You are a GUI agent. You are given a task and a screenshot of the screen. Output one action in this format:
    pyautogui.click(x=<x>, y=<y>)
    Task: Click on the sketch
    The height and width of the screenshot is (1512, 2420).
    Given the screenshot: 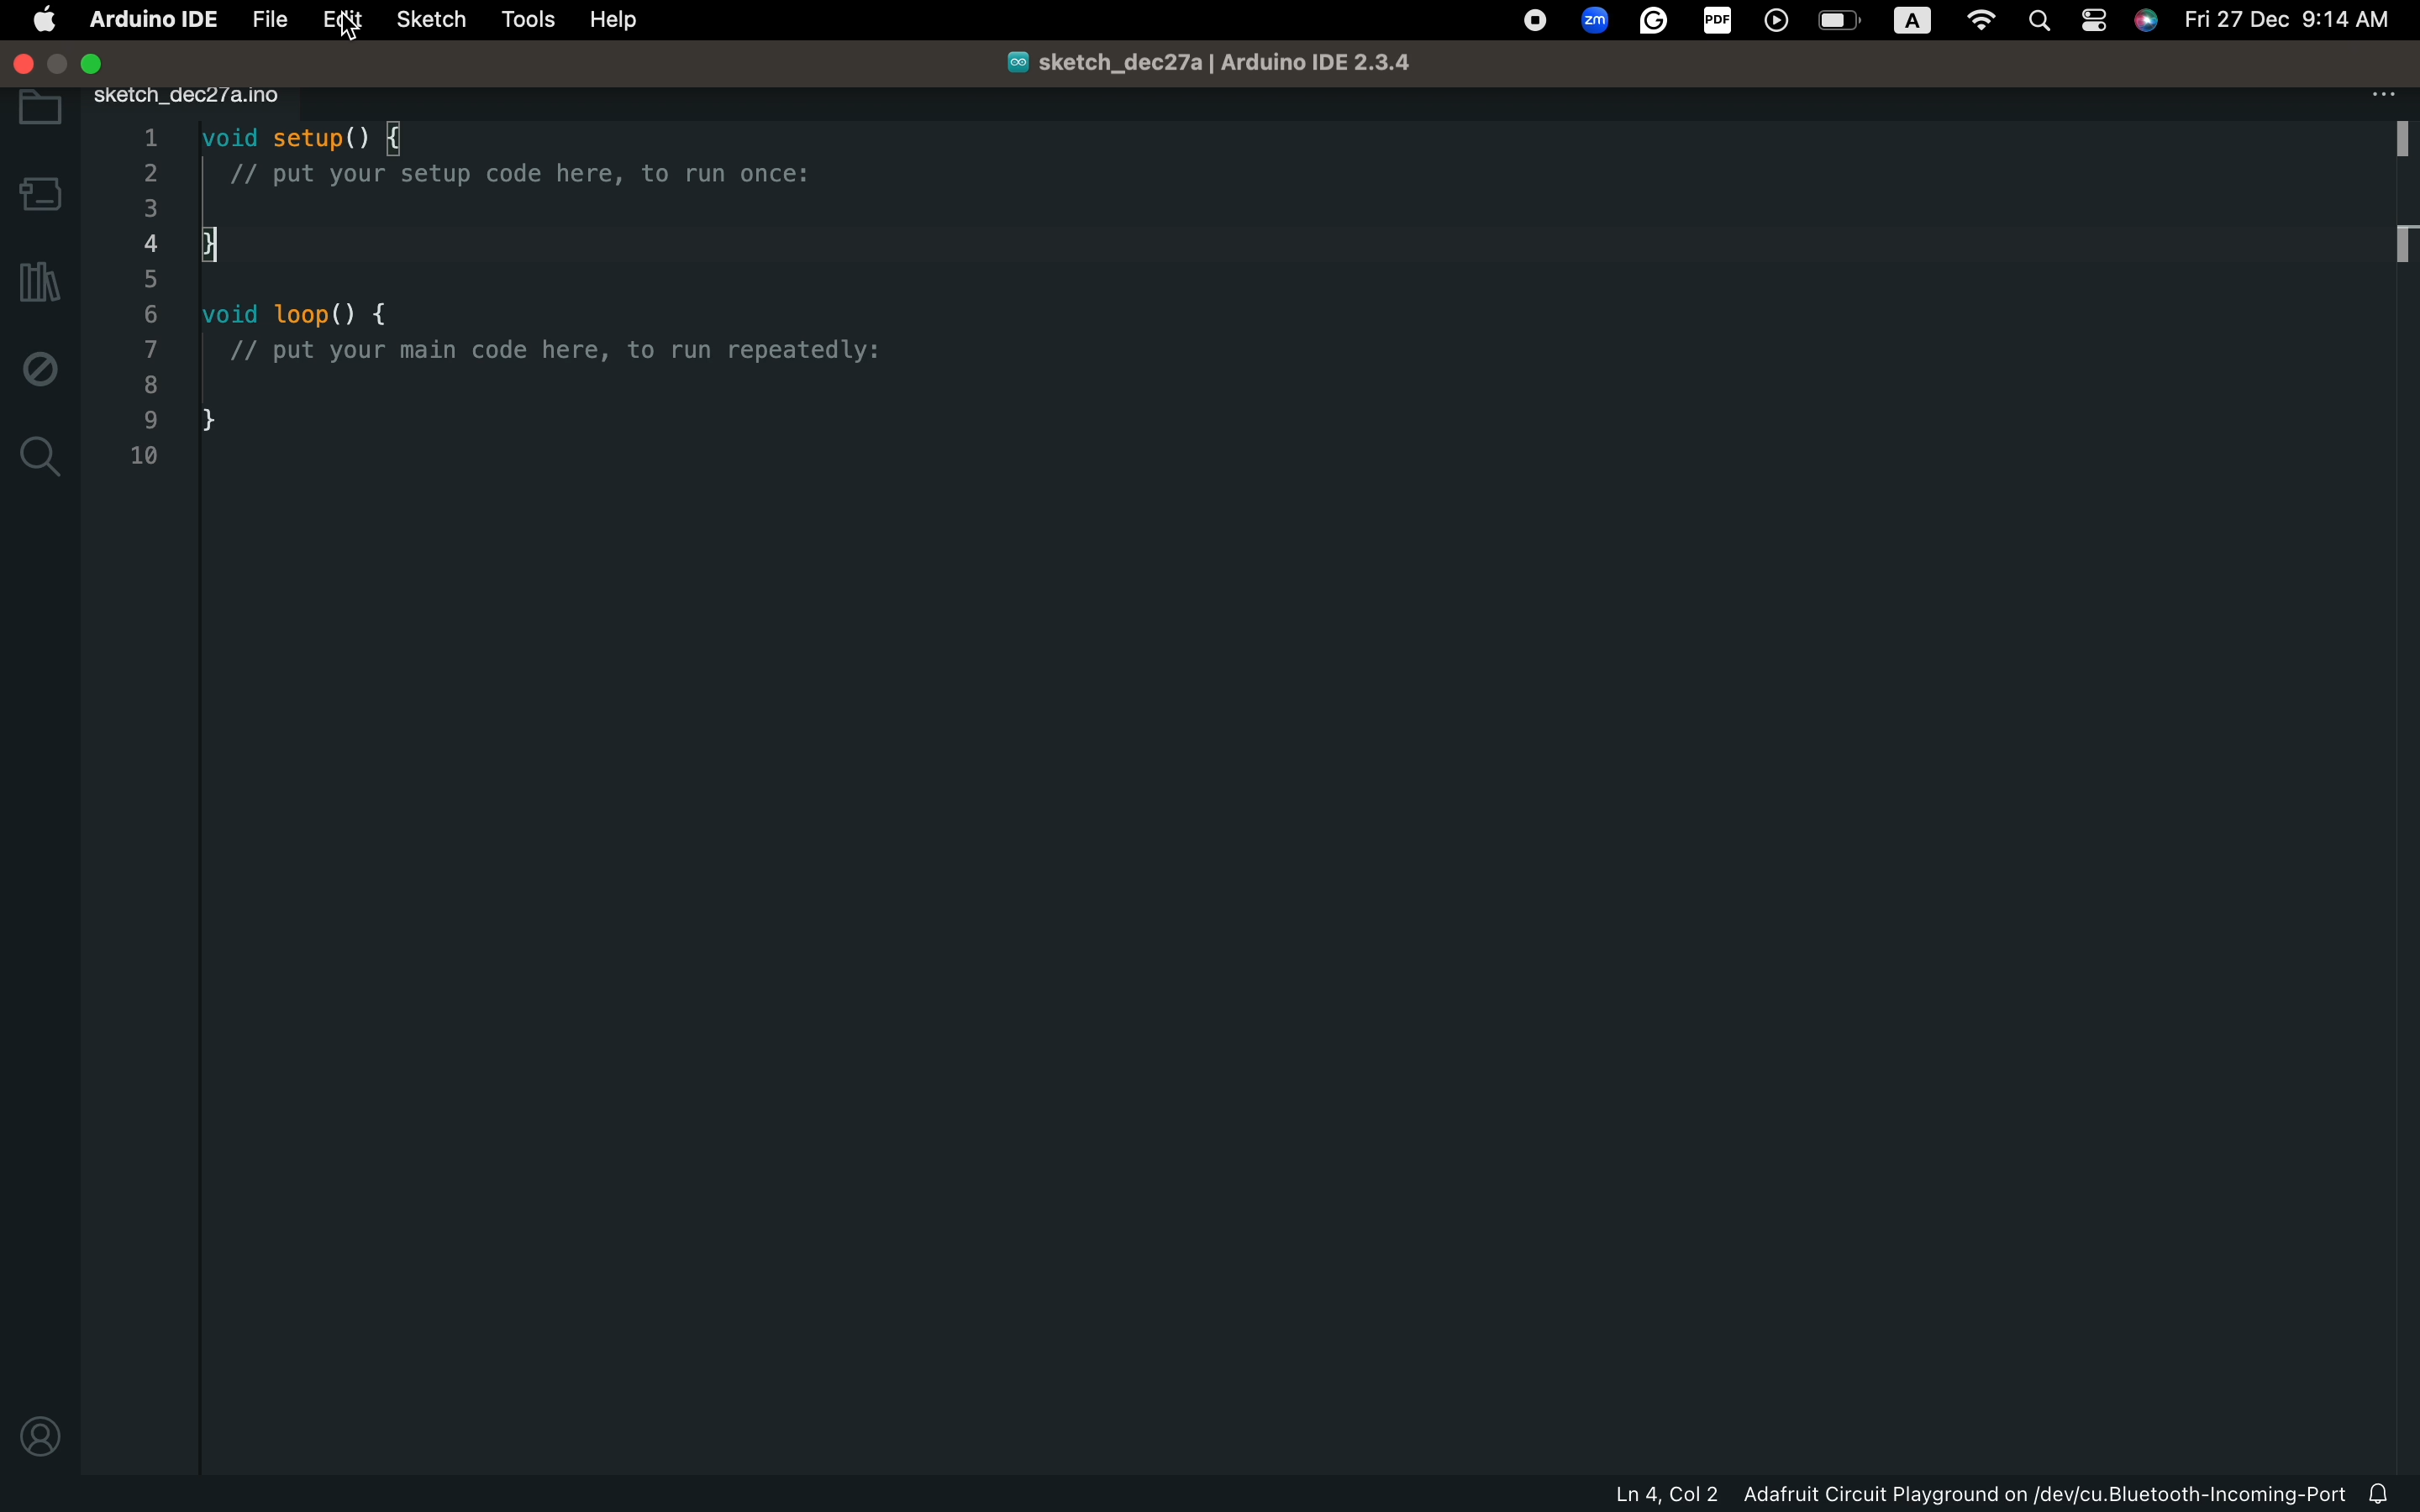 What is the action you would take?
    pyautogui.click(x=430, y=21)
    